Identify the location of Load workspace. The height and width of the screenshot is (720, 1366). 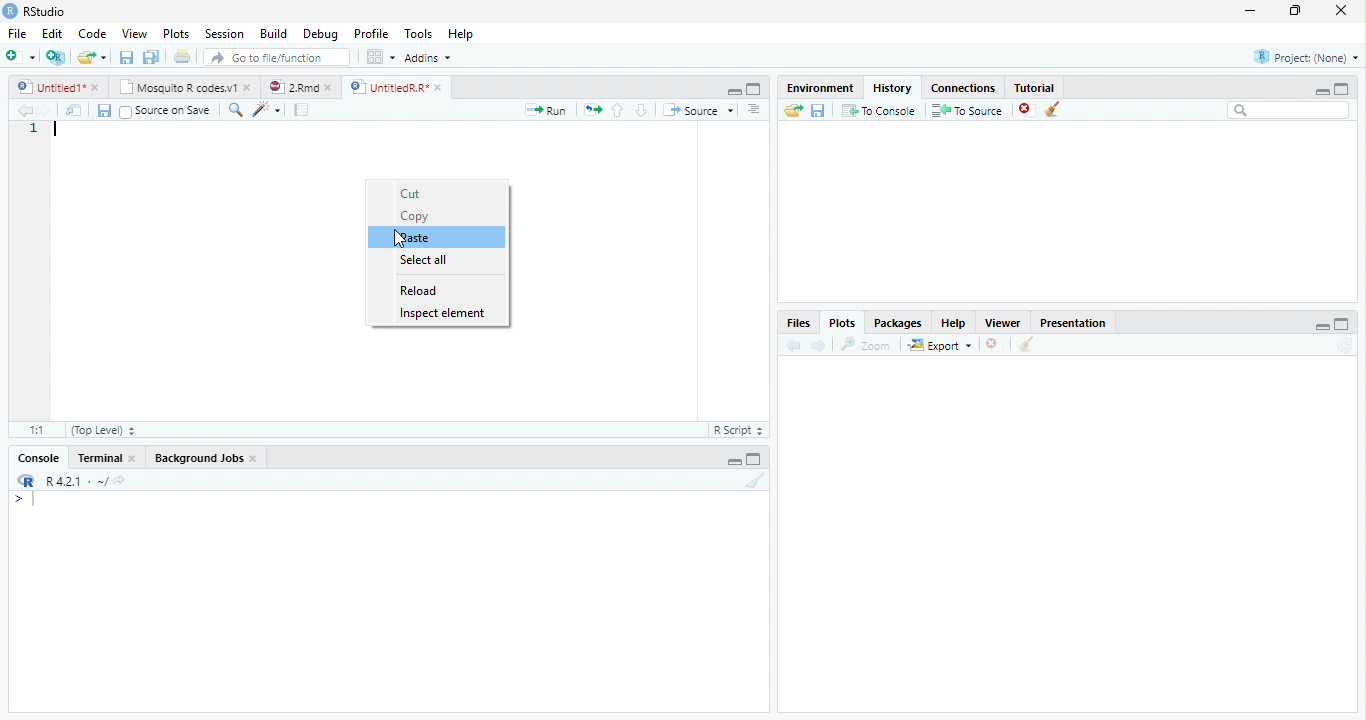
(791, 111).